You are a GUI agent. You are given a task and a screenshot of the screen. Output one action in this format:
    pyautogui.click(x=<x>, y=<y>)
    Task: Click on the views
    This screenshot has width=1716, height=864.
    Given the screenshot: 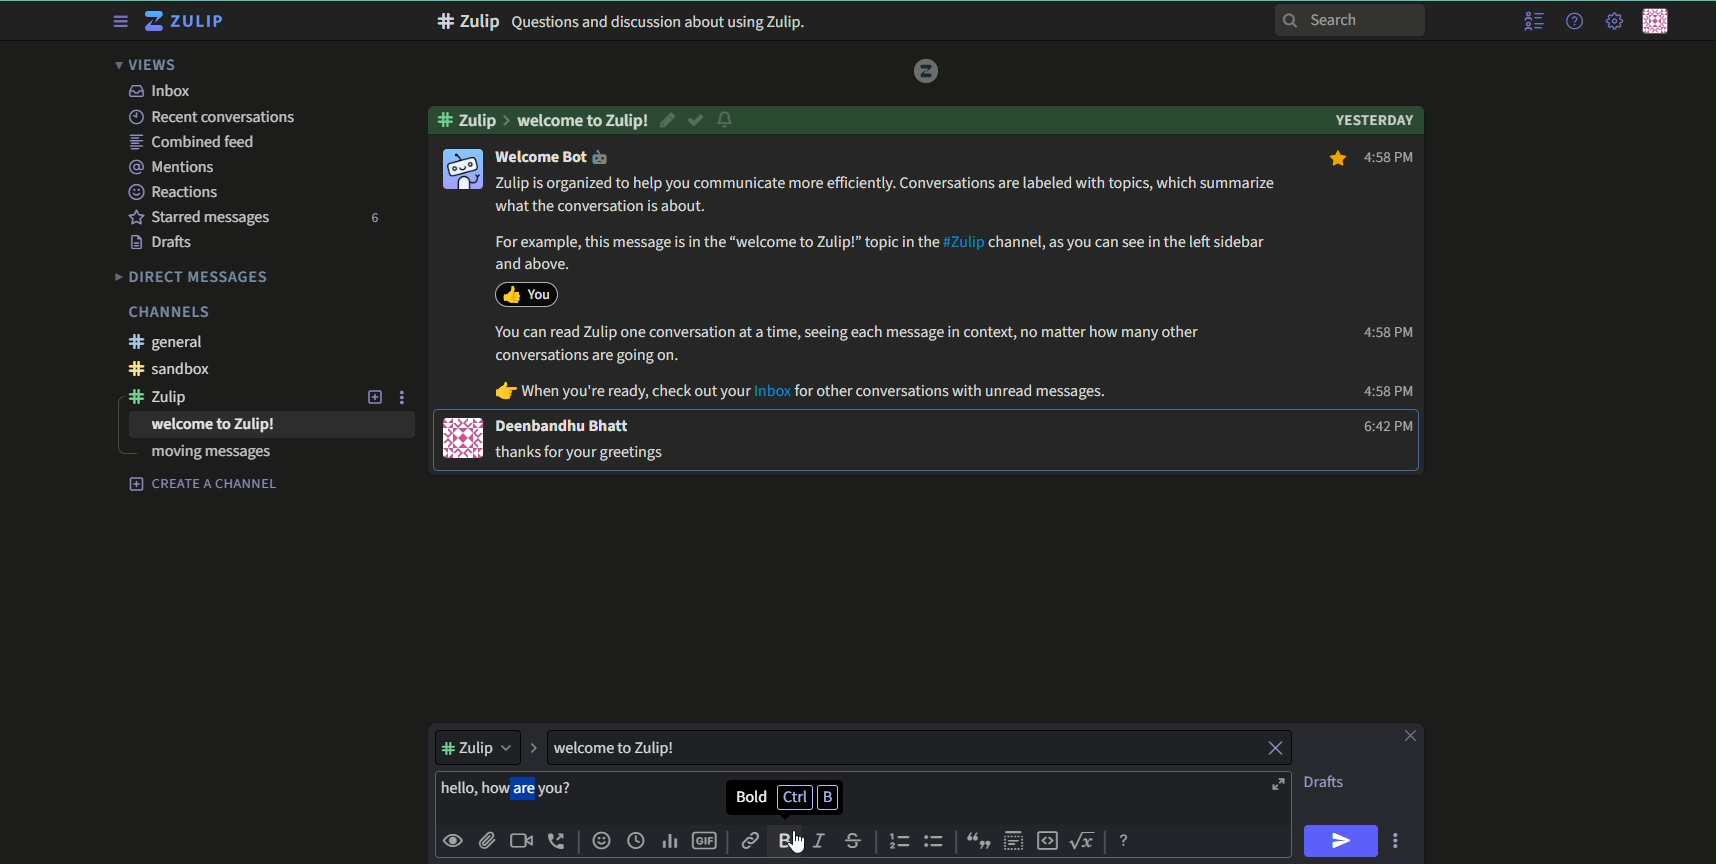 What is the action you would take?
    pyautogui.click(x=152, y=65)
    